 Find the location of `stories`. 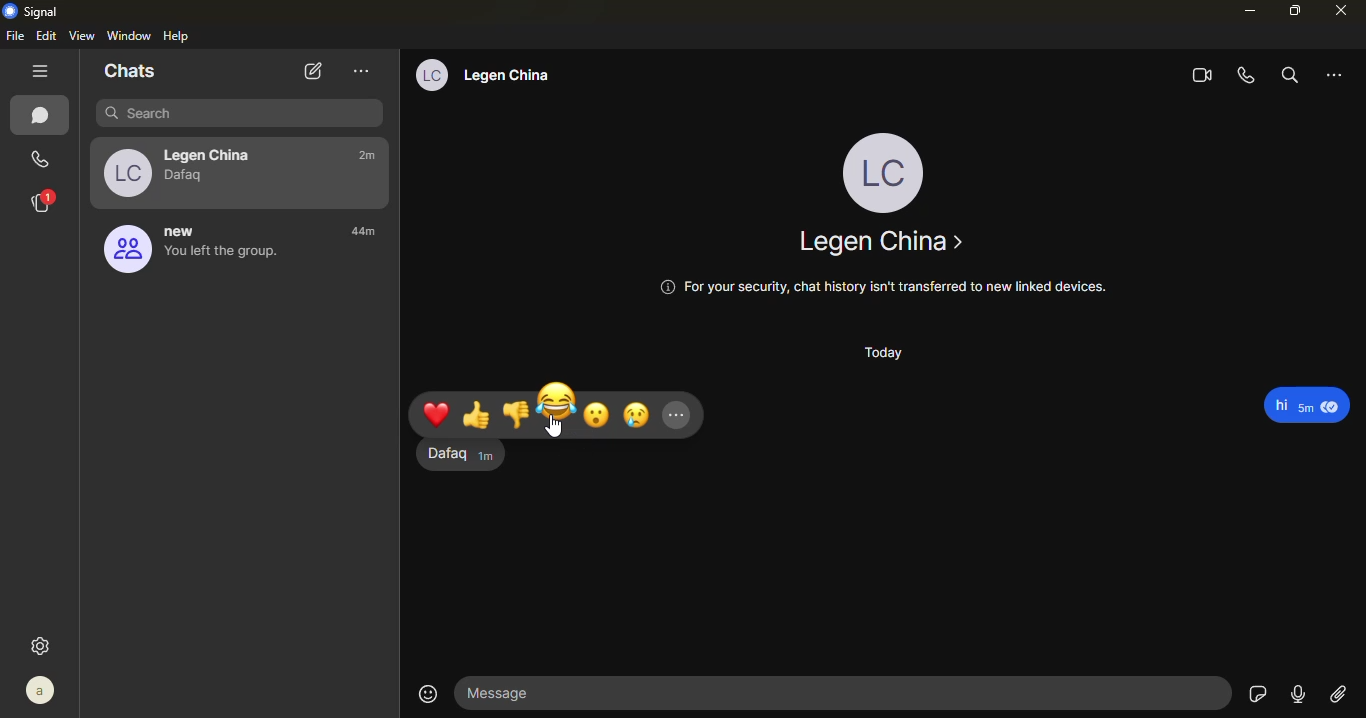

stories is located at coordinates (42, 202).